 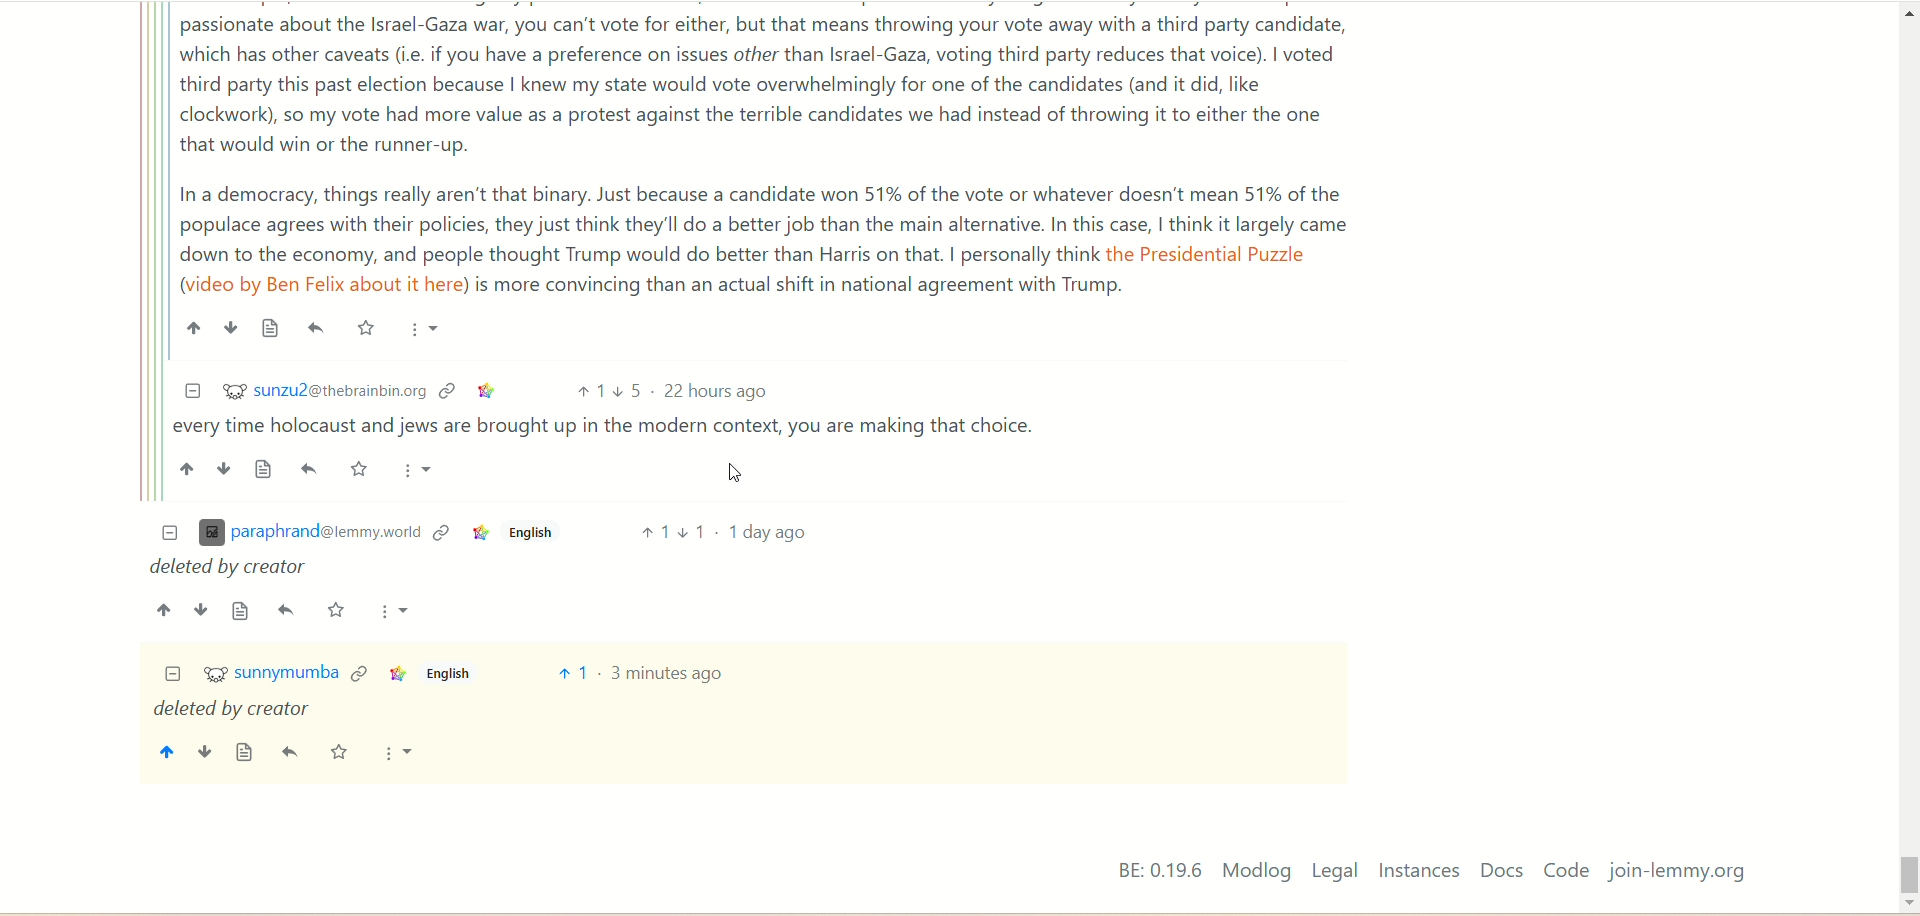 What do you see at coordinates (1504, 870) in the screenshot?
I see `Docs` at bounding box center [1504, 870].